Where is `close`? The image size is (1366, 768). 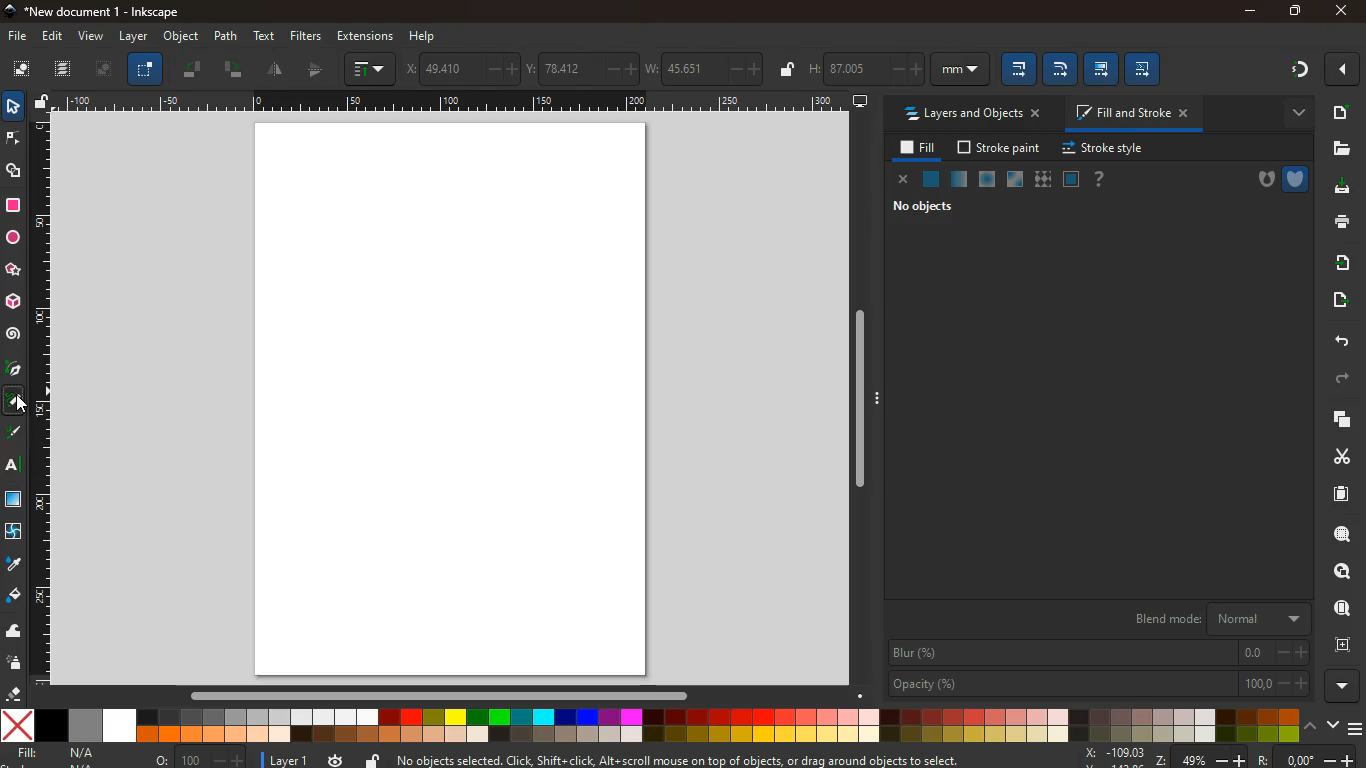
close is located at coordinates (1340, 12).